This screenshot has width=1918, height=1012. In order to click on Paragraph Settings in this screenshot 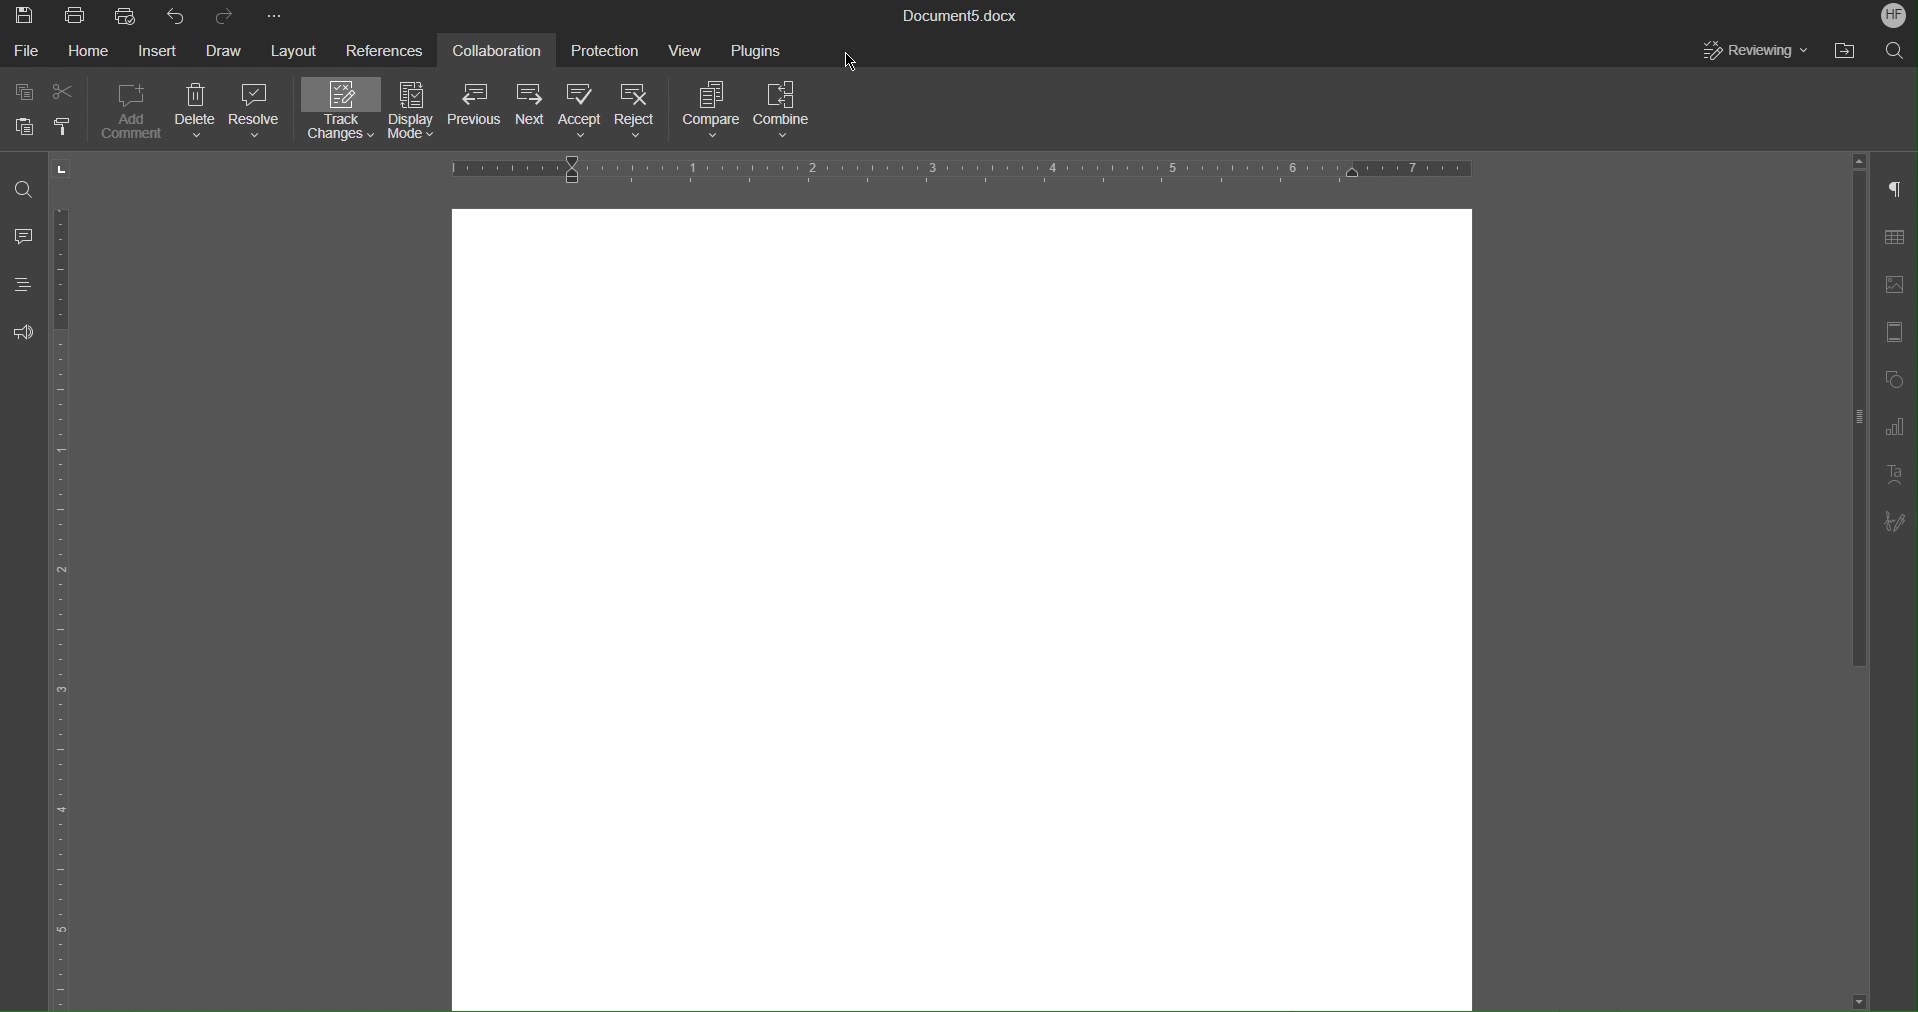, I will do `click(1893, 190)`.